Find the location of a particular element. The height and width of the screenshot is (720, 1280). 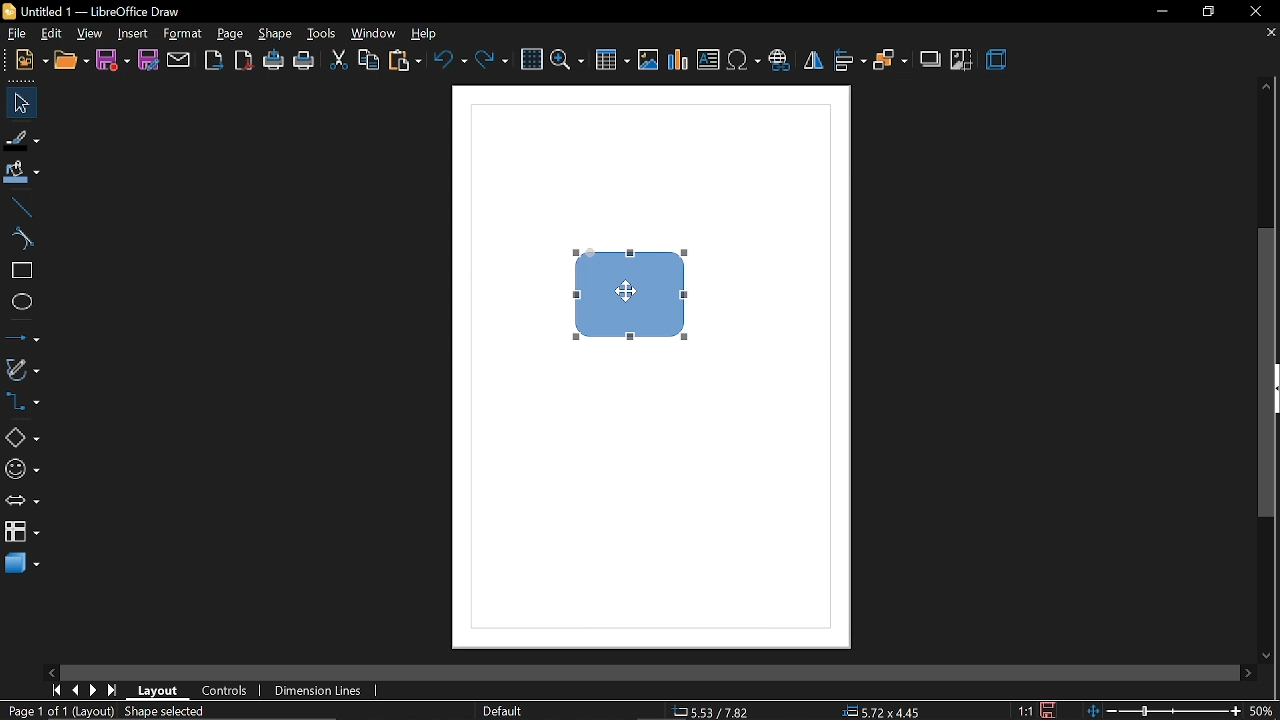

save is located at coordinates (114, 60).